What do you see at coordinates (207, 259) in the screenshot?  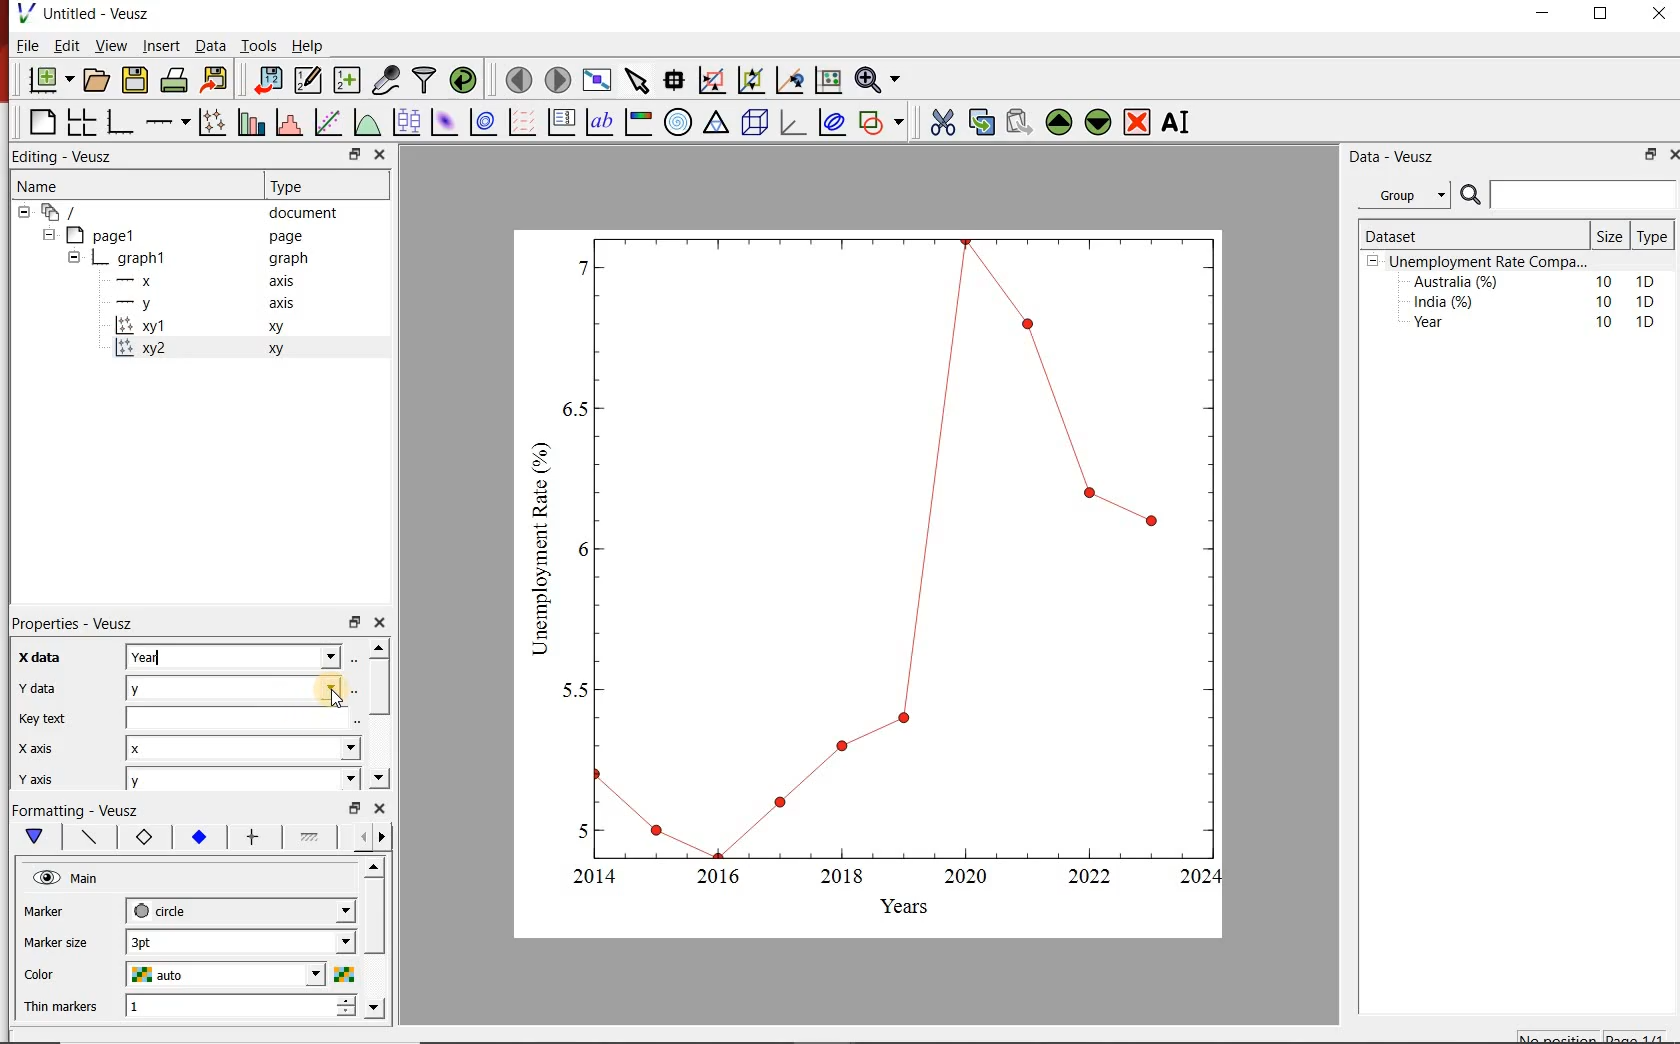 I see `graph1
pl graph` at bounding box center [207, 259].